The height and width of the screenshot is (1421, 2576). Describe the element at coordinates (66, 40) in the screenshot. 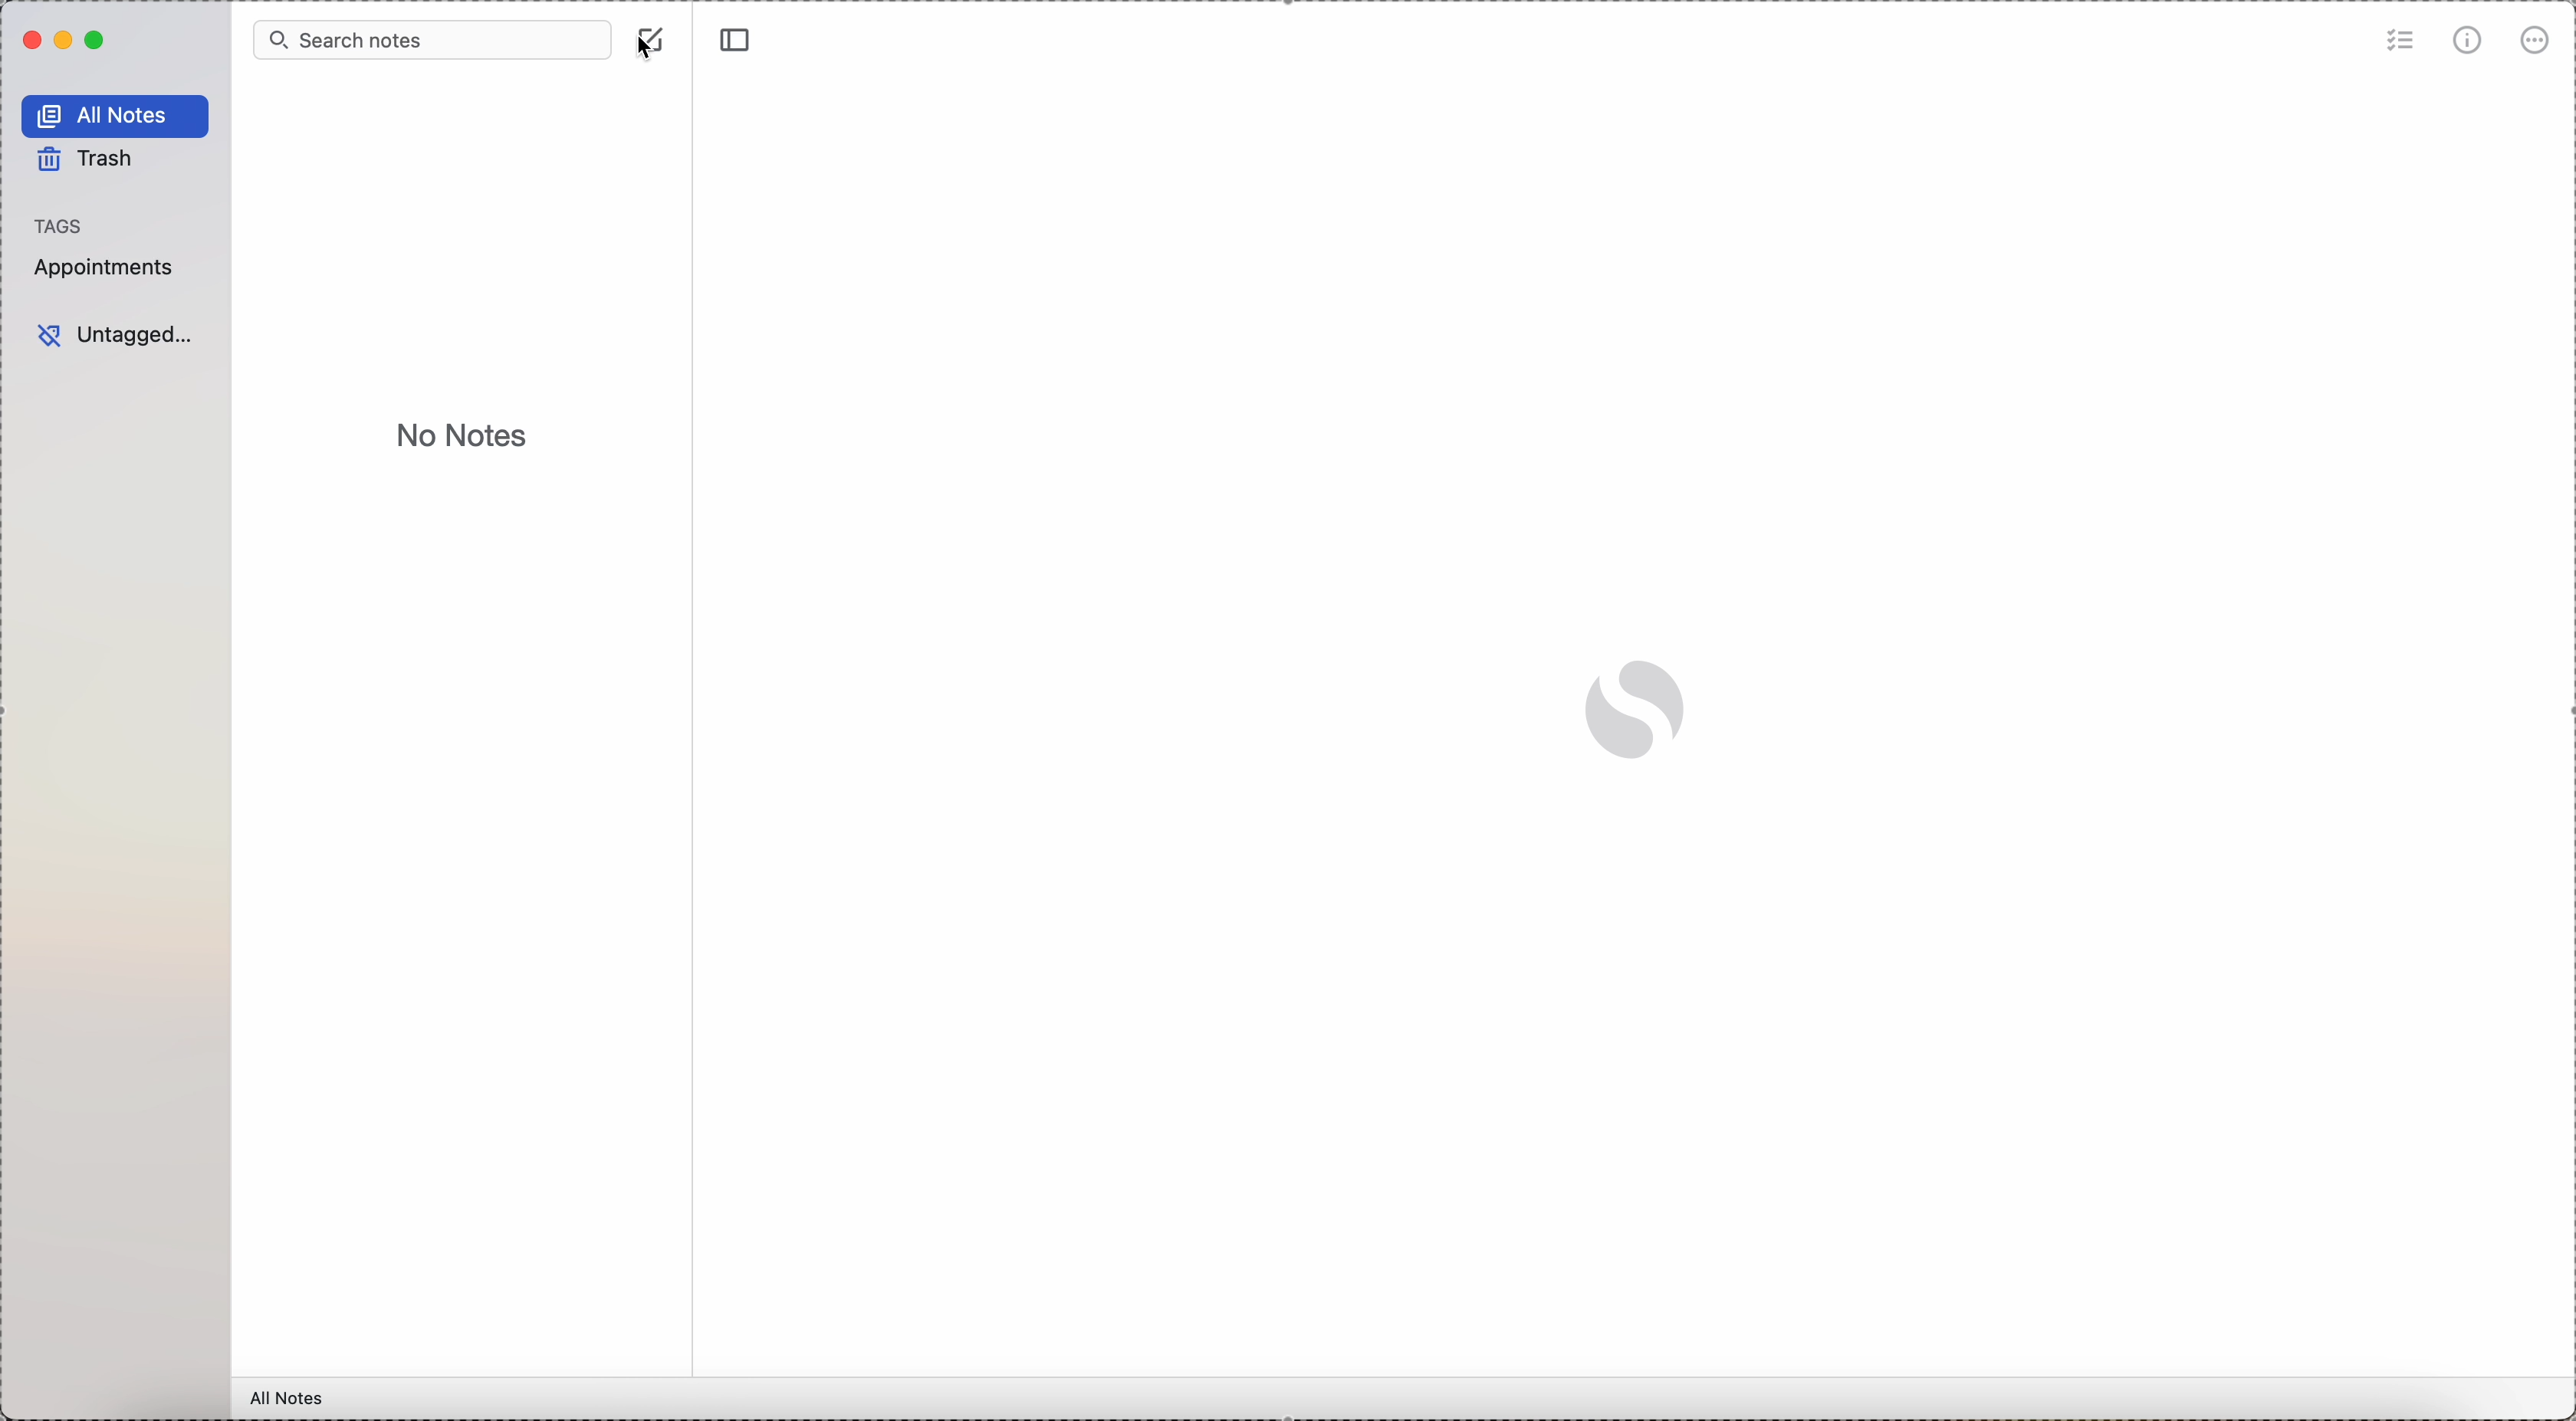

I see `minimize Simplenote` at that location.